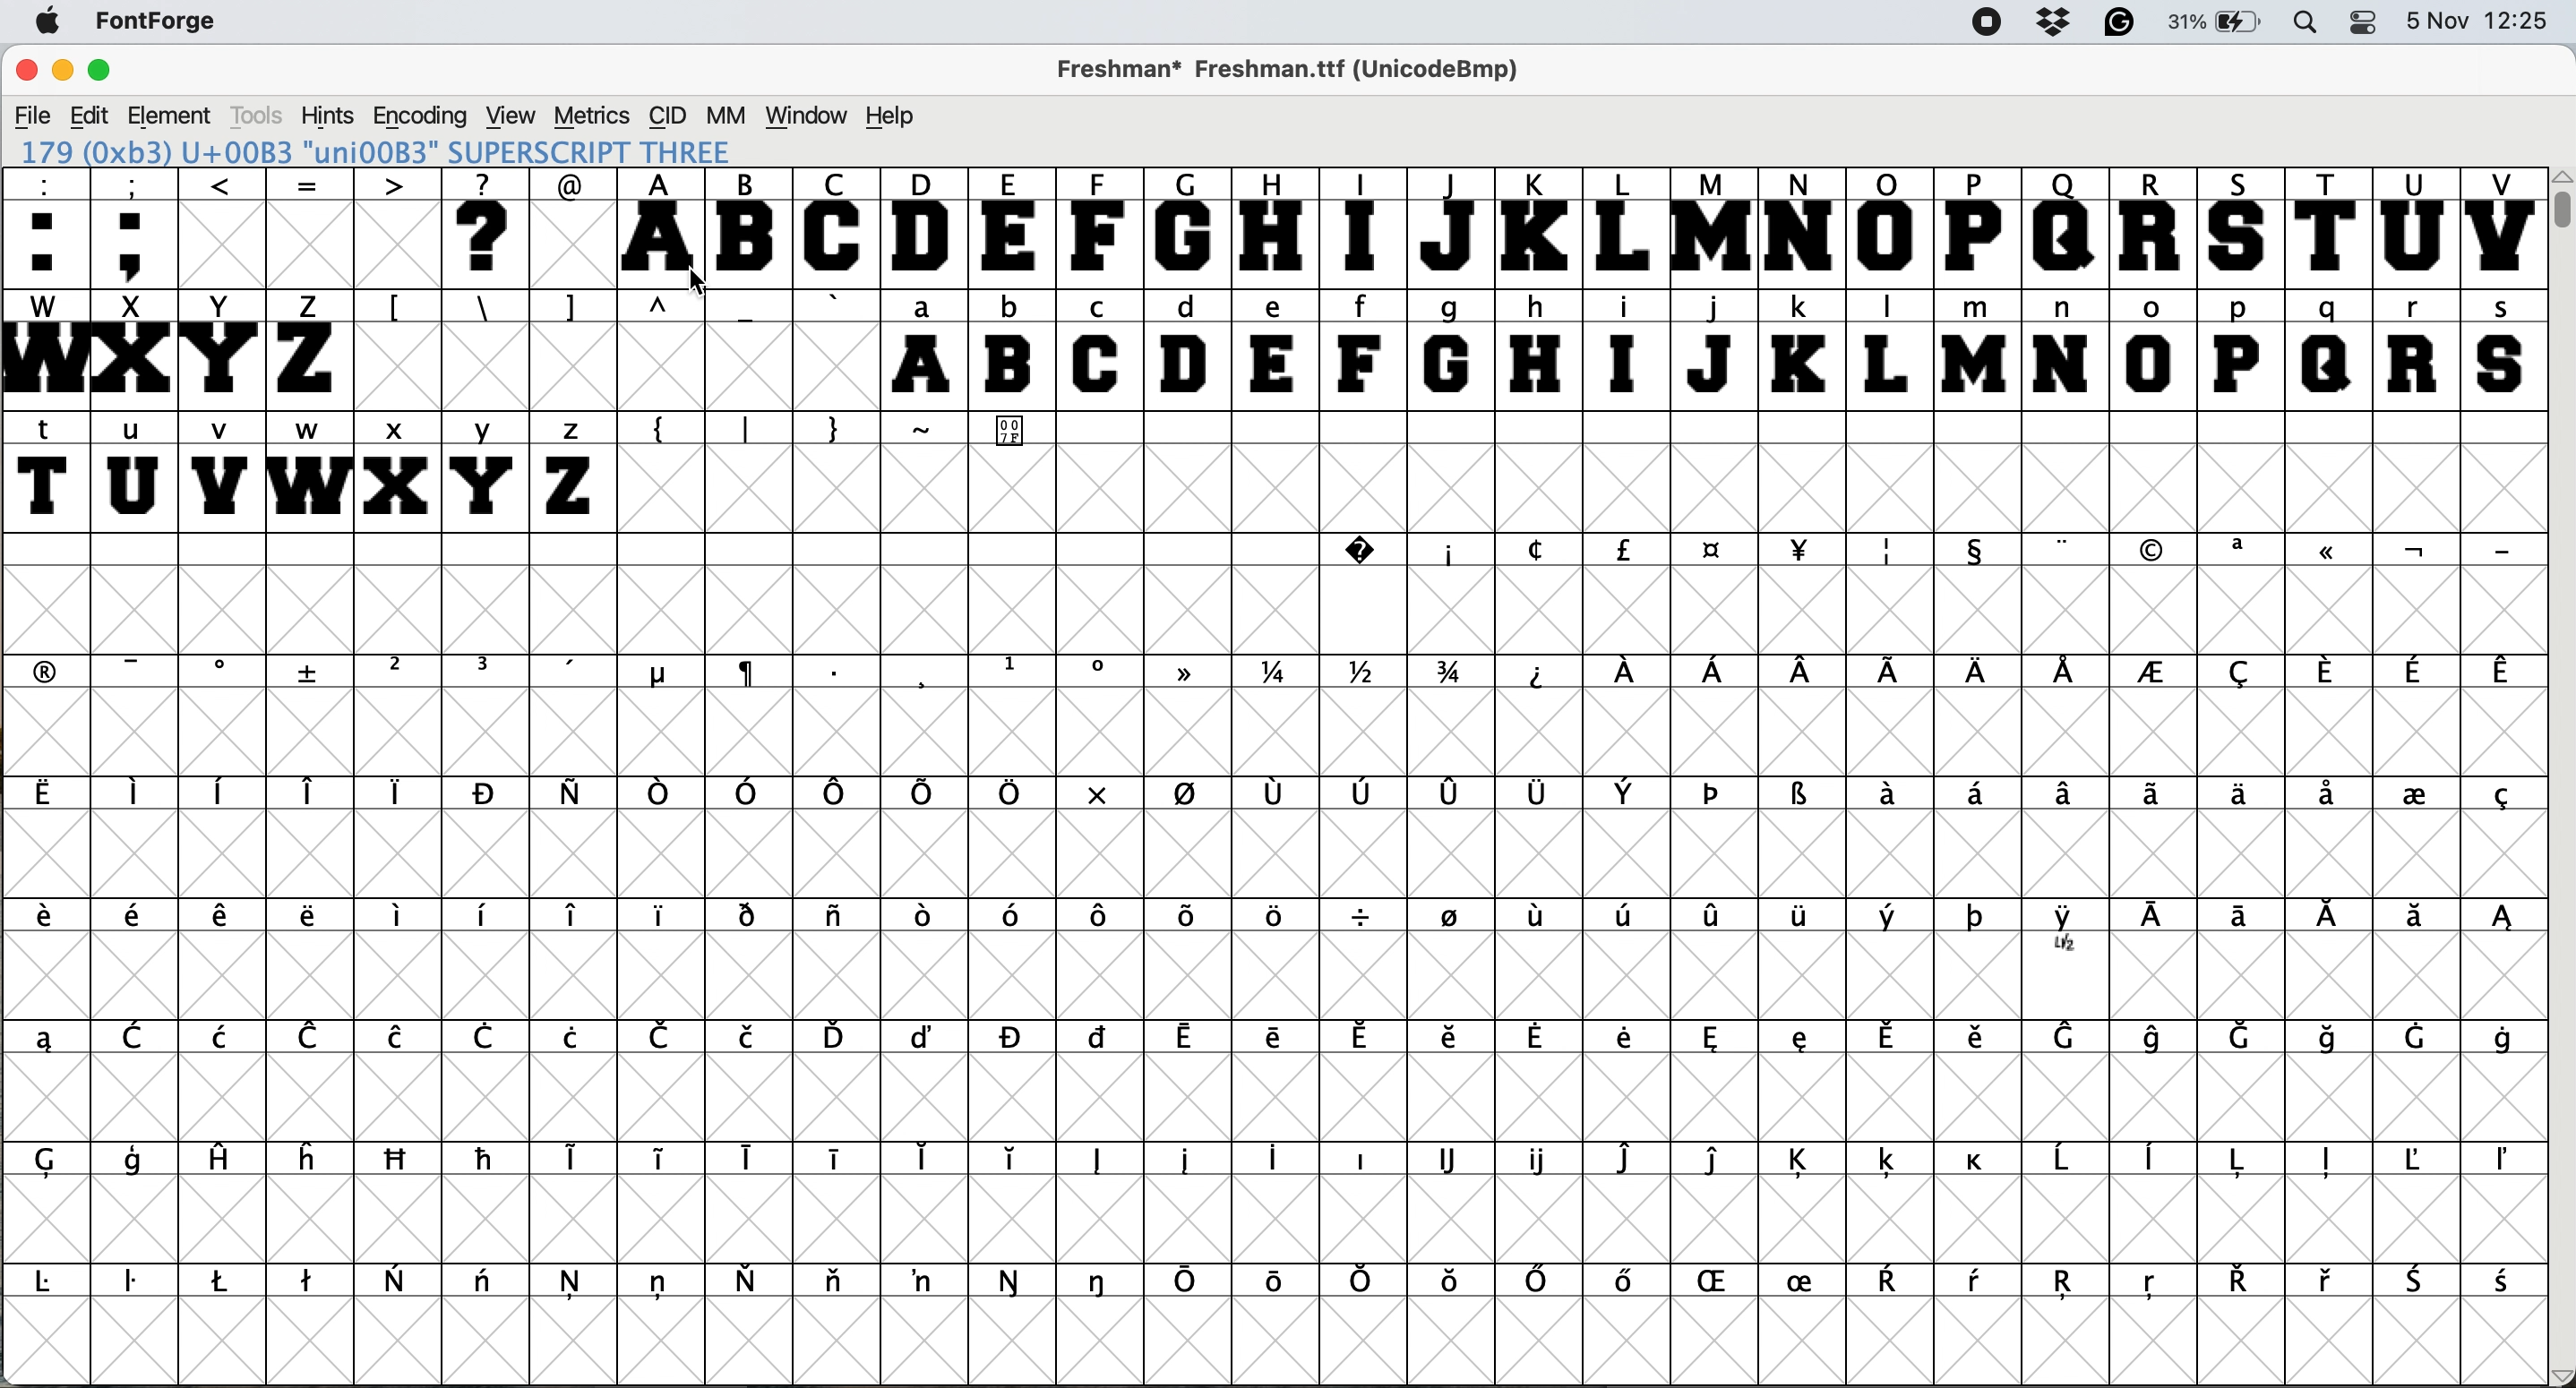  What do you see at coordinates (836, 794) in the screenshot?
I see `symbol` at bounding box center [836, 794].